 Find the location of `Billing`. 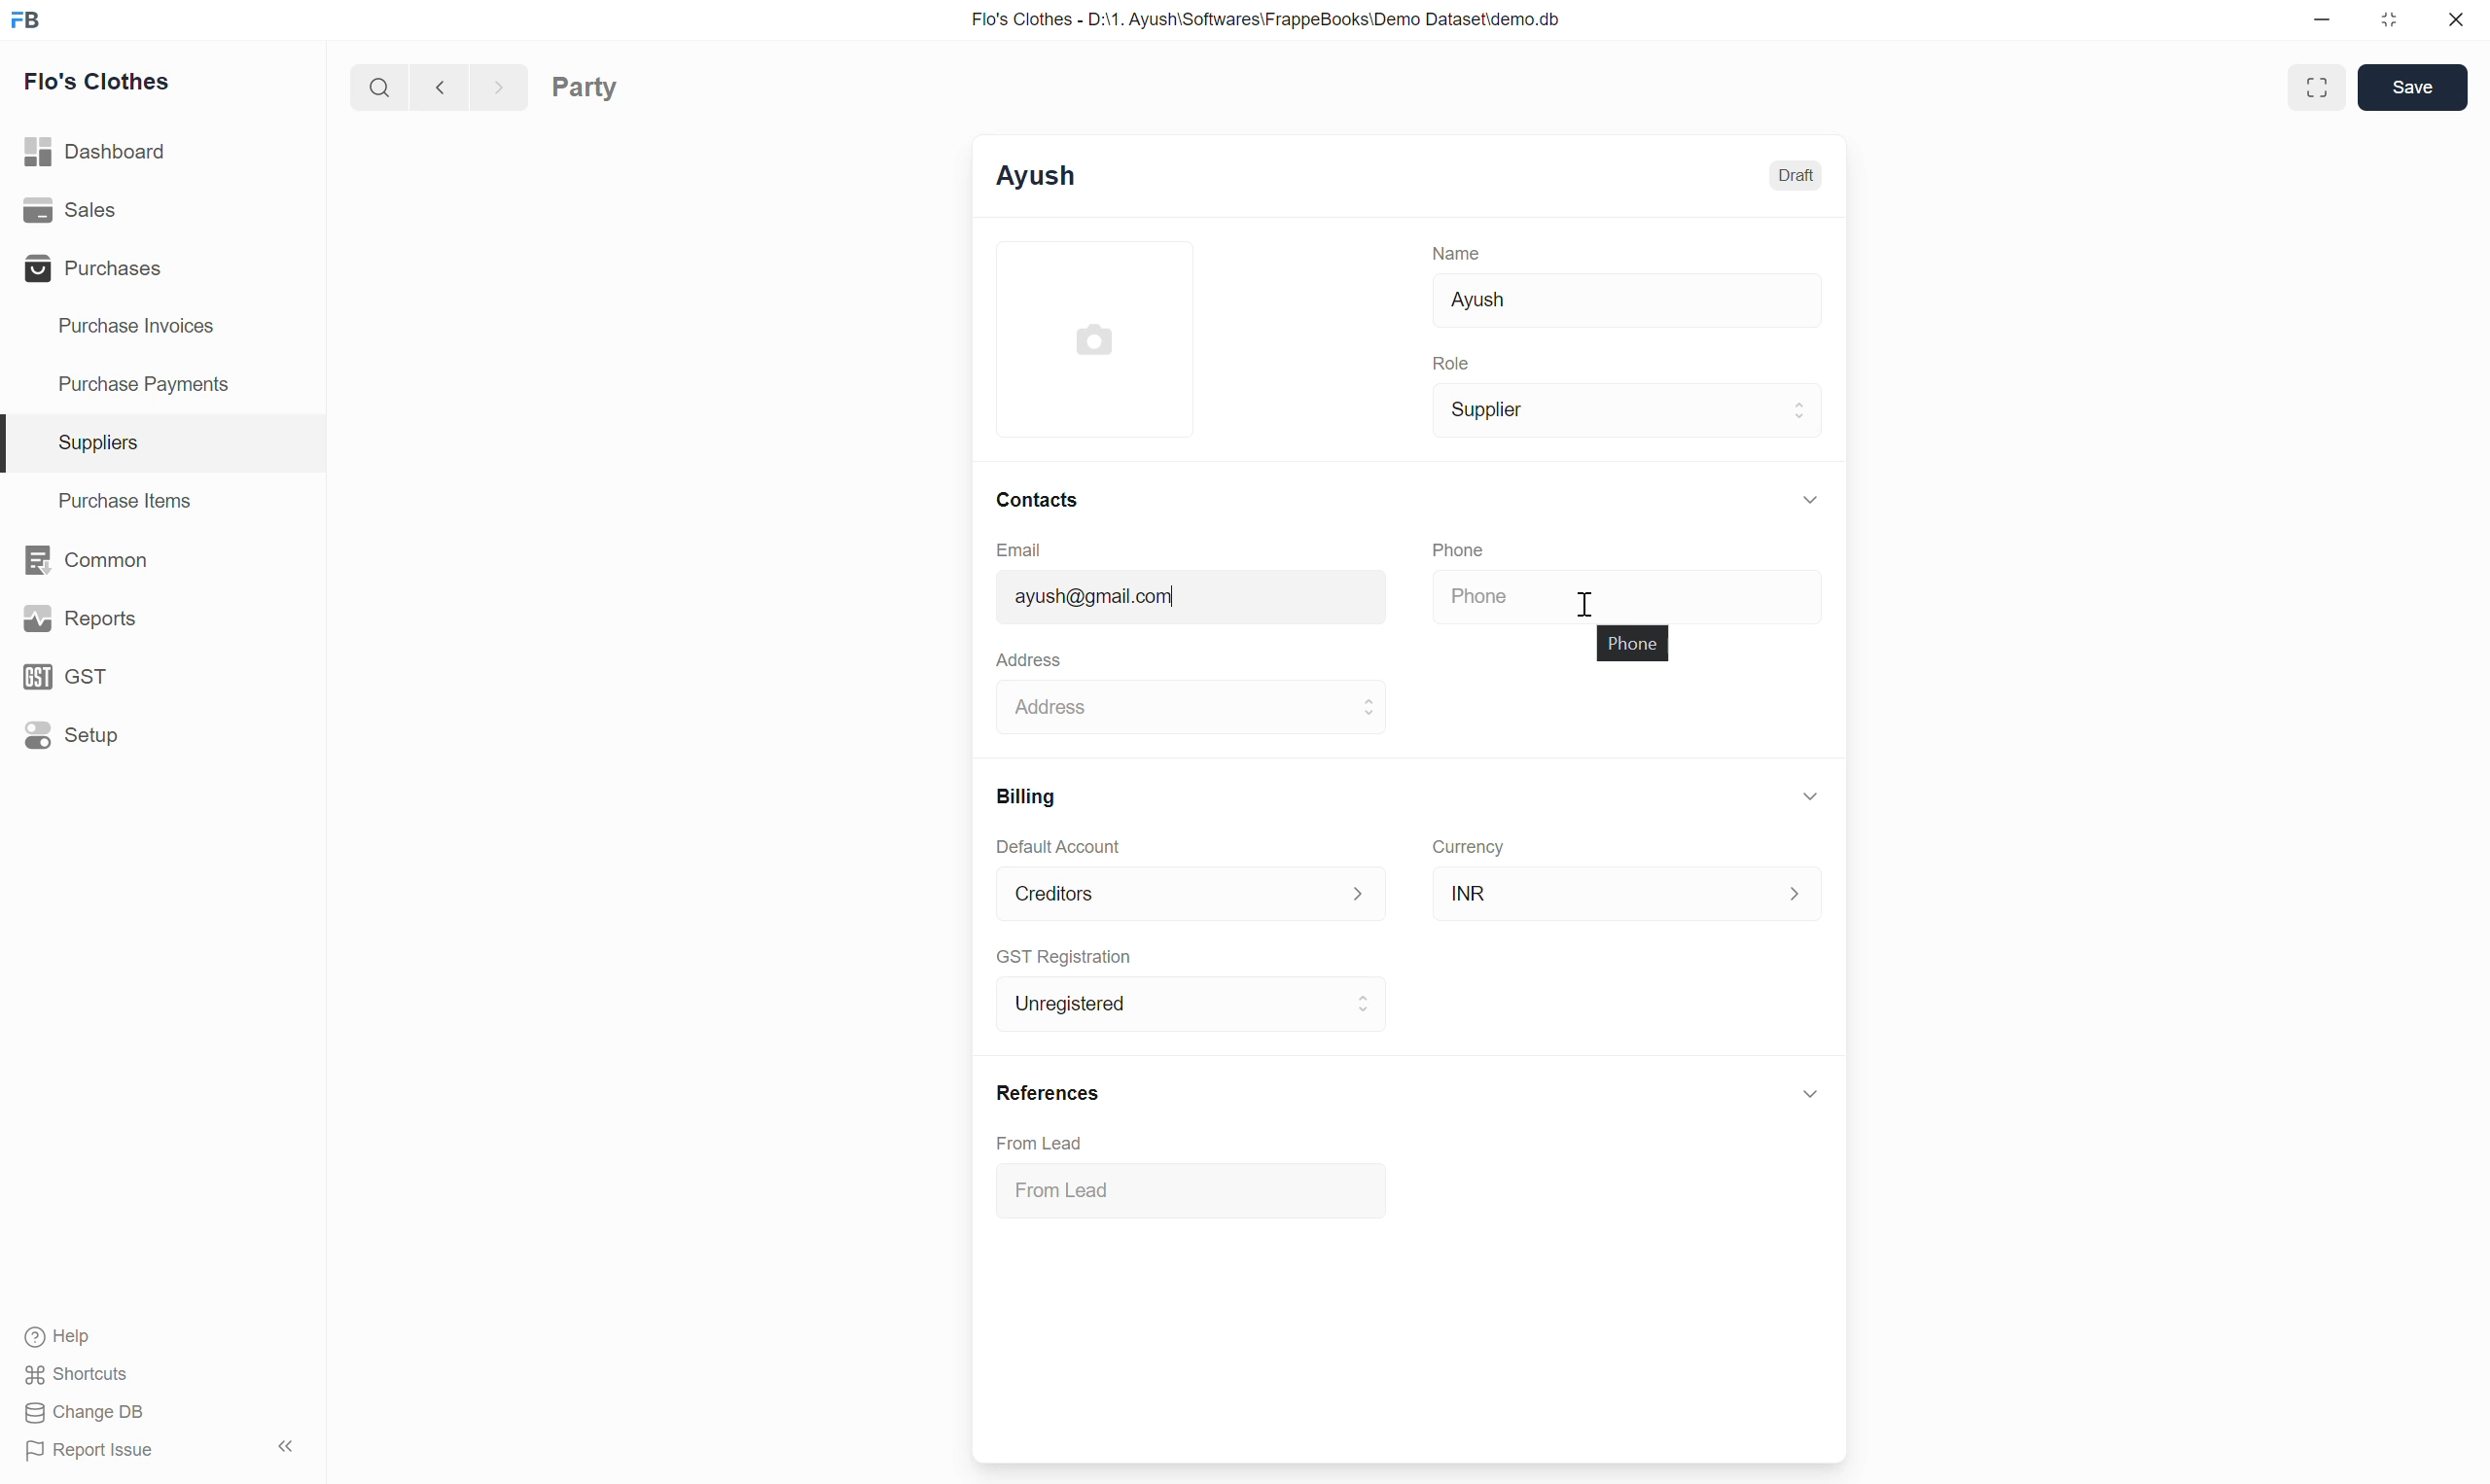

Billing is located at coordinates (1026, 797).